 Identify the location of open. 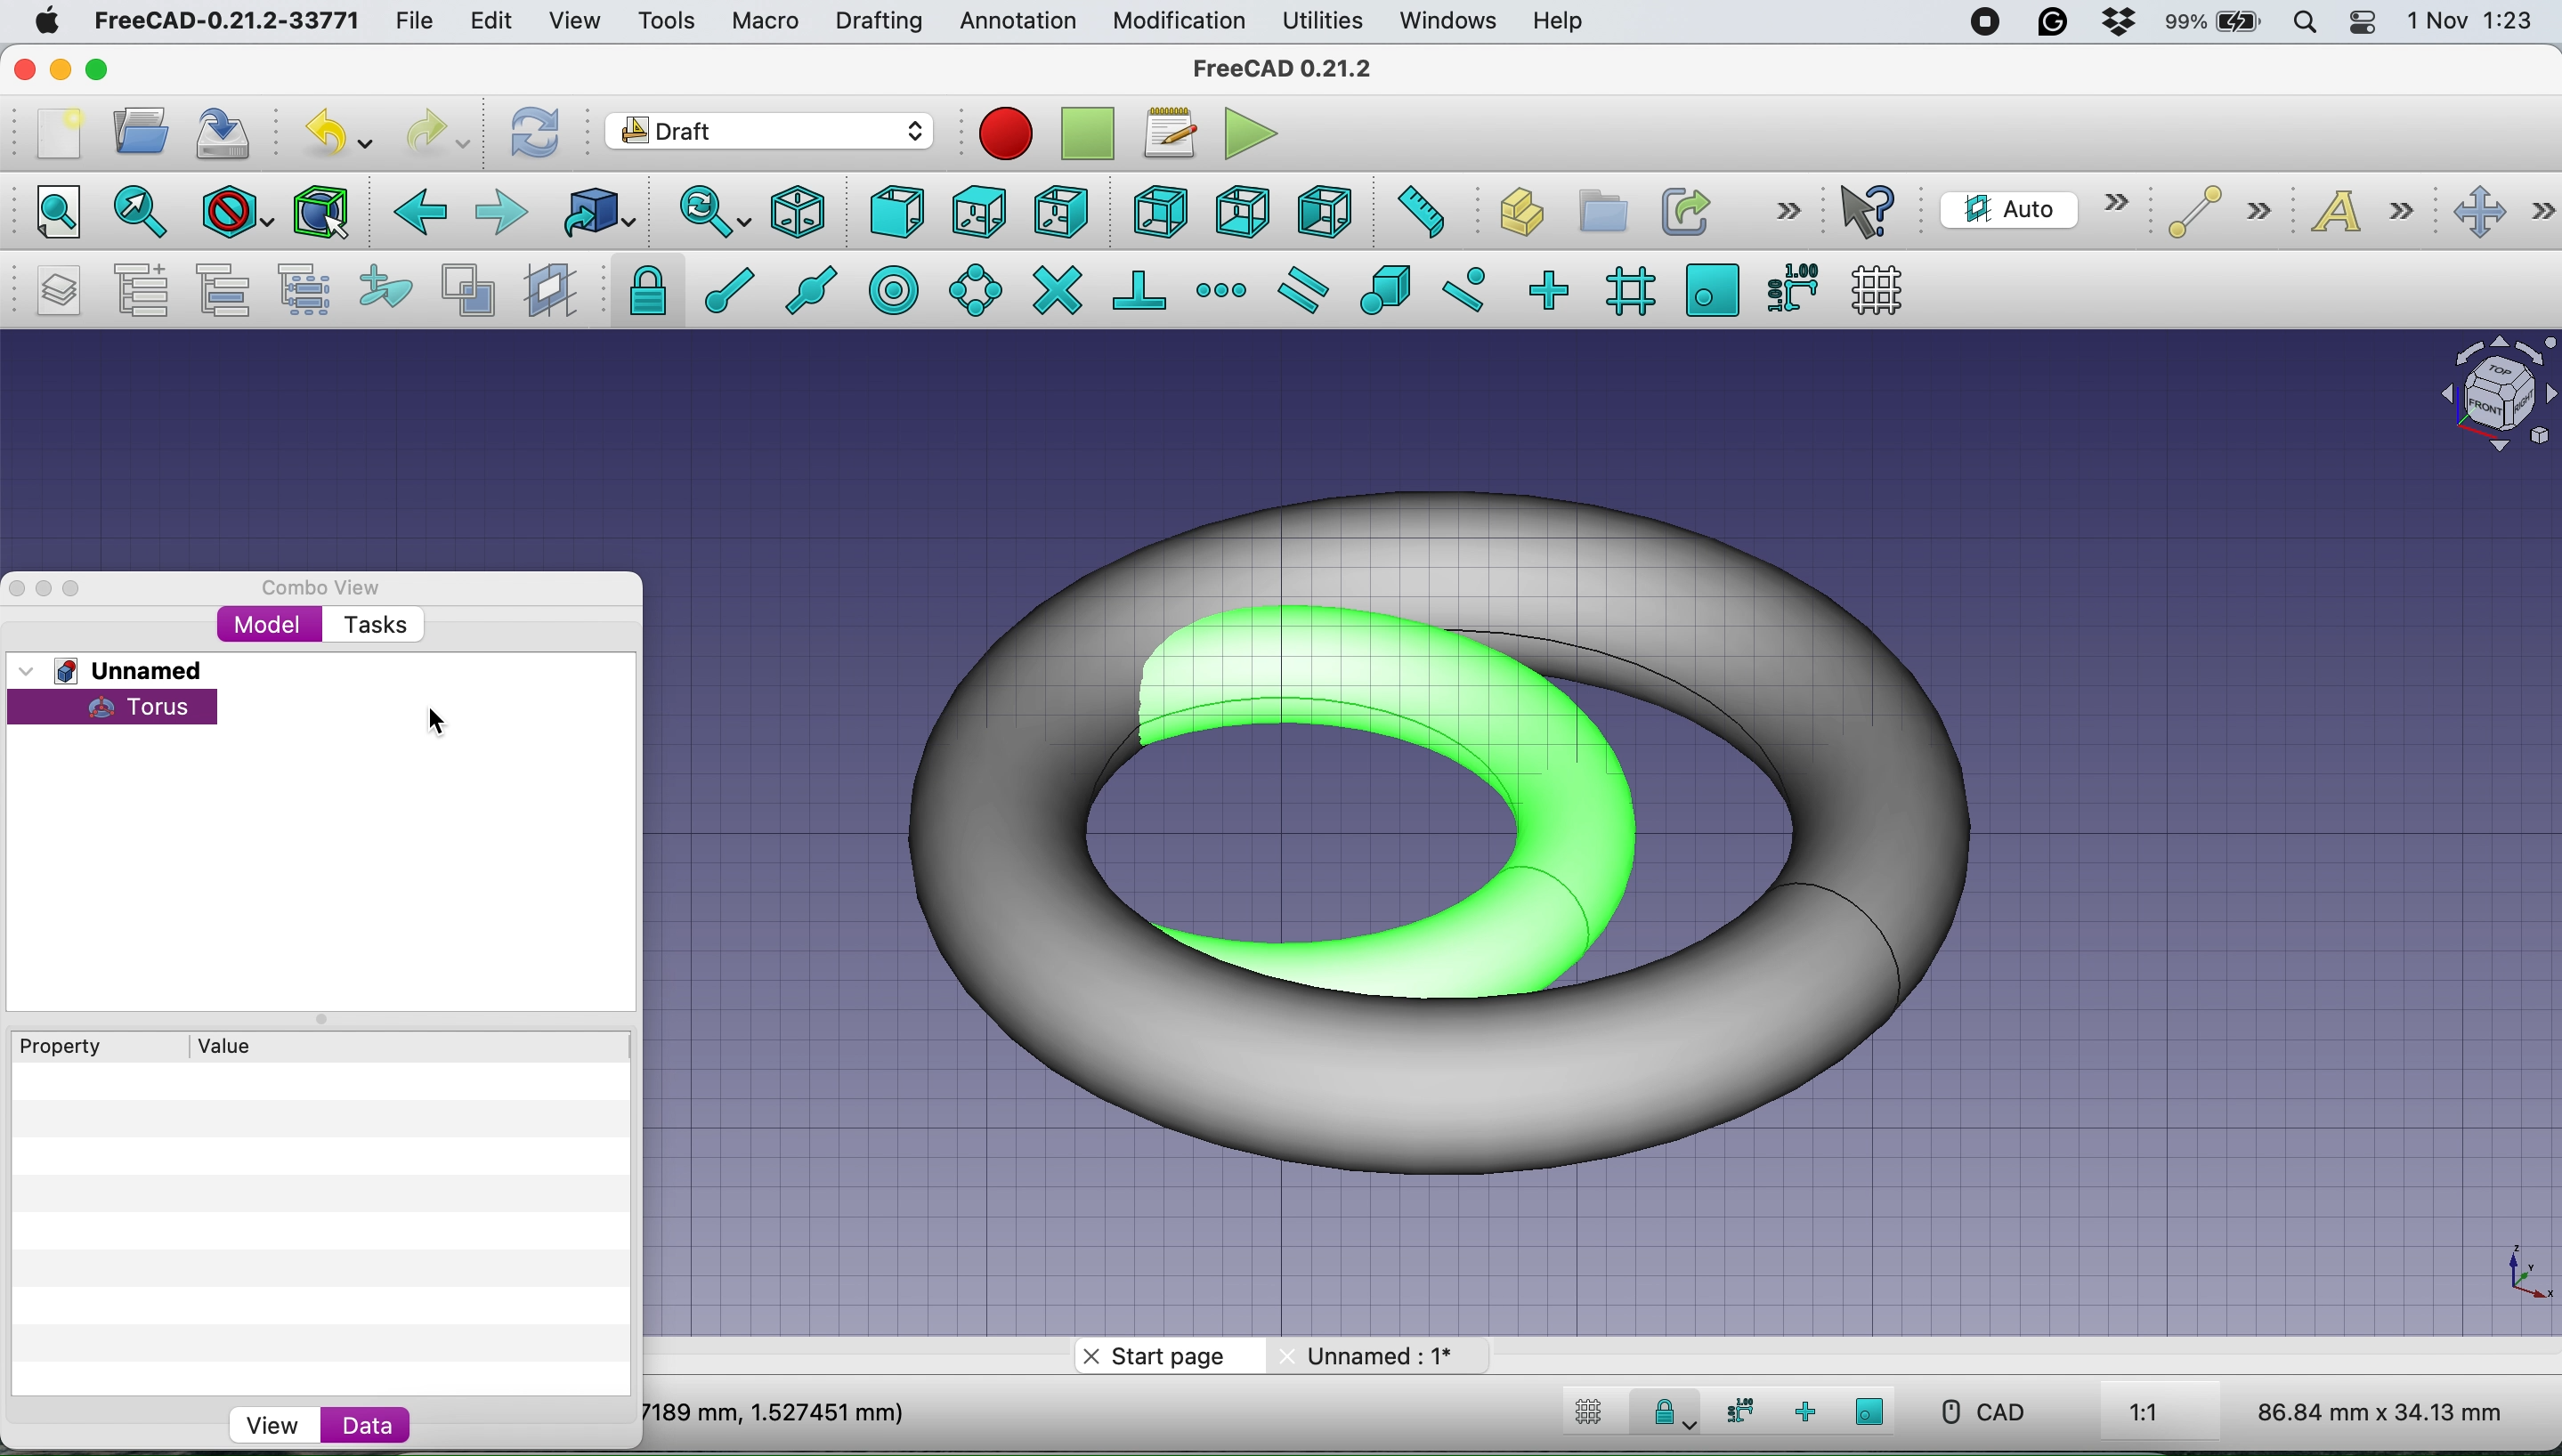
(140, 136).